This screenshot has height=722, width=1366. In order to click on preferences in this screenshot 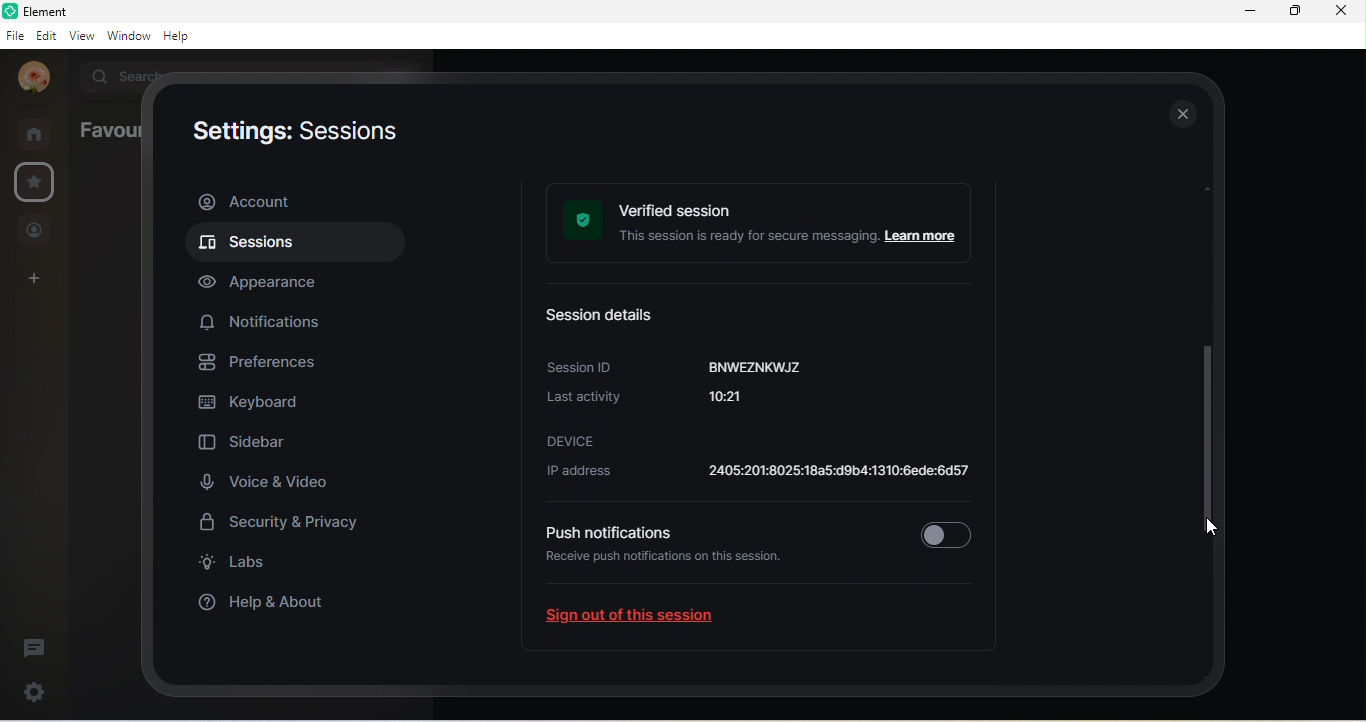, I will do `click(267, 364)`.